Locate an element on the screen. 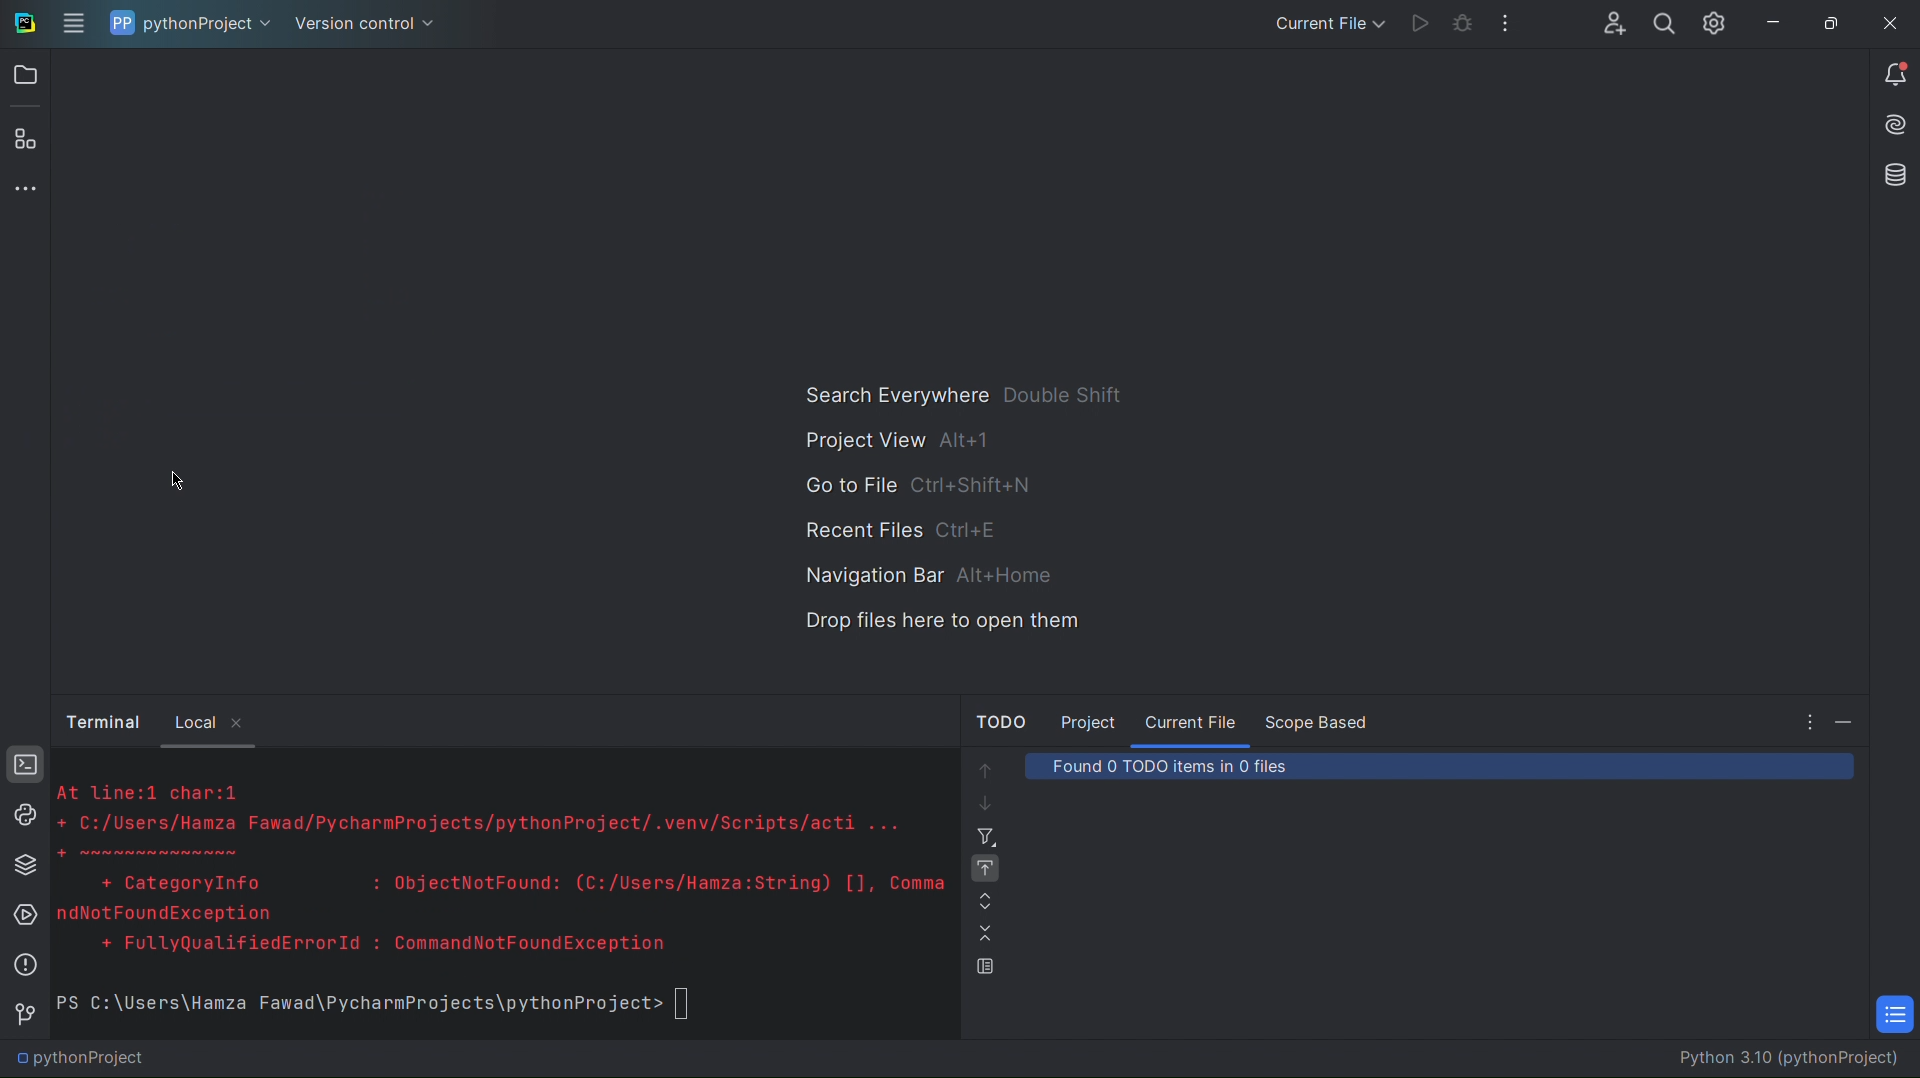 The width and height of the screenshot is (1920, 1078). Version Control is located at coordinates (25, 1019).